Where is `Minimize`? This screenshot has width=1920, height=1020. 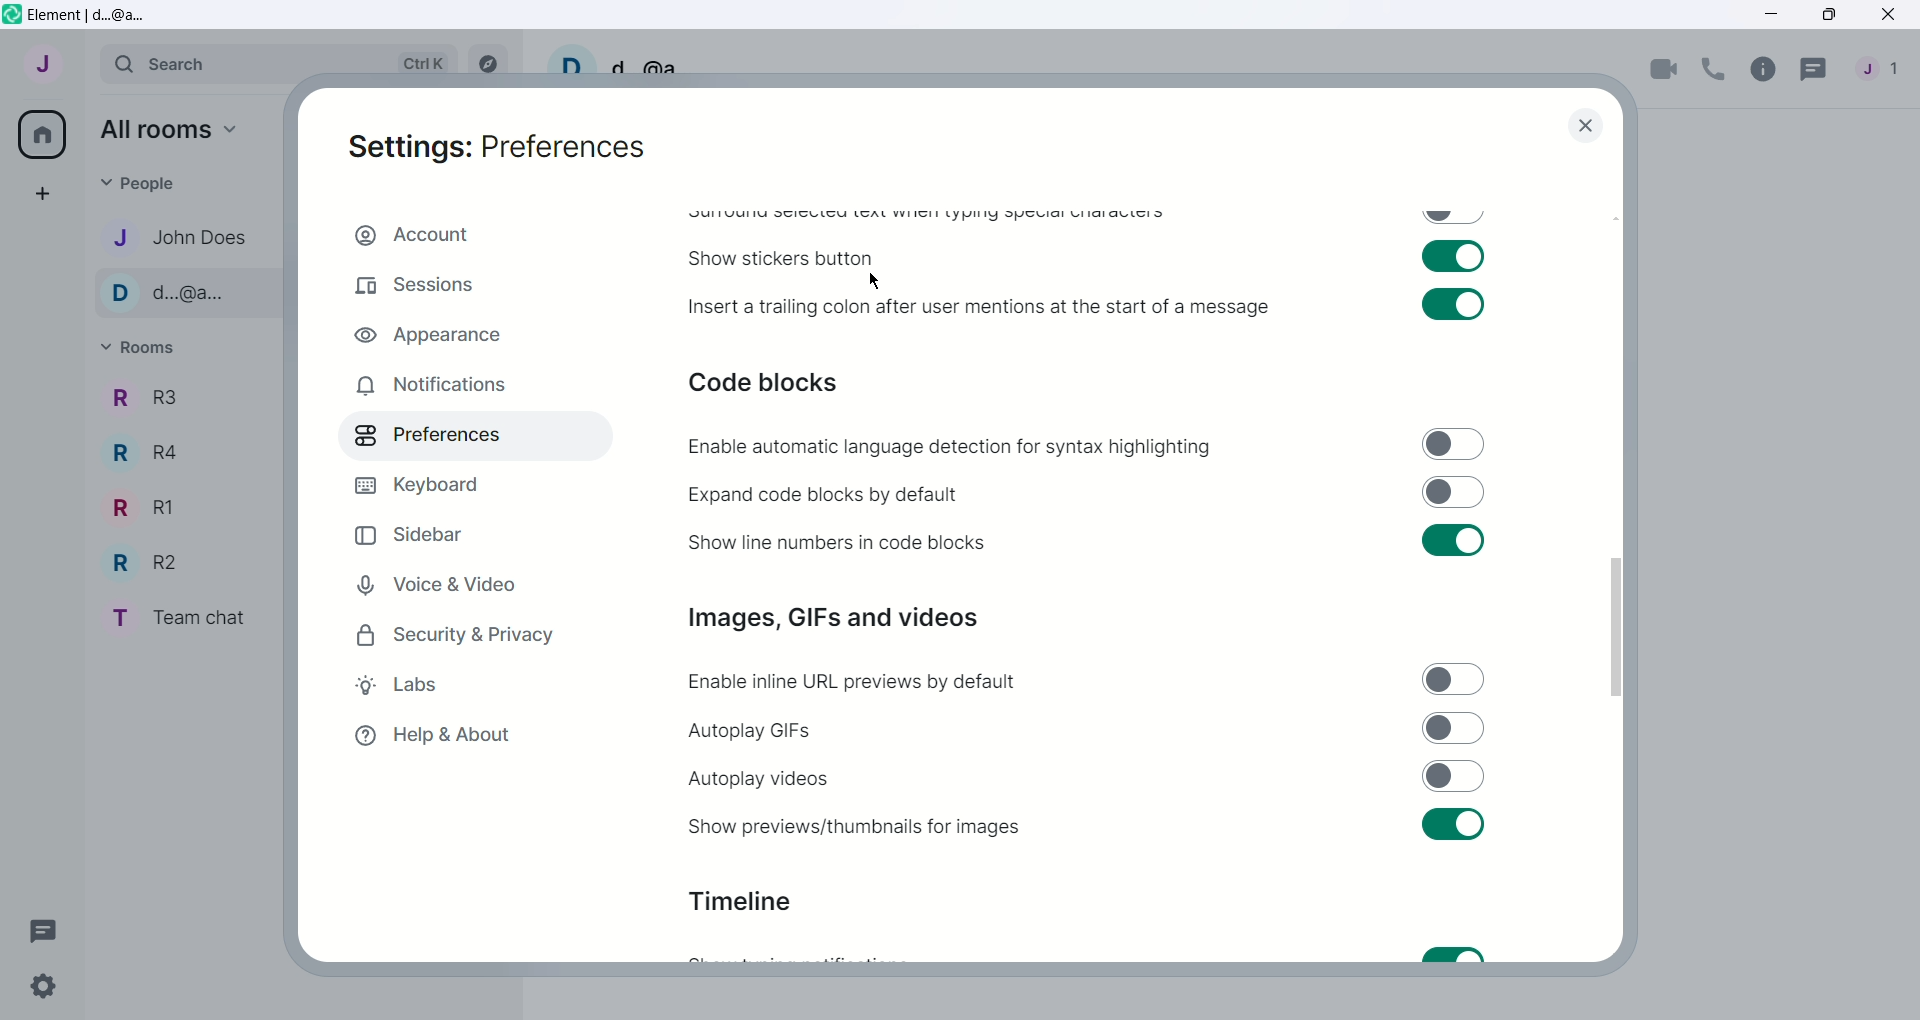 Minimize is located at coordinates (1773, 13).